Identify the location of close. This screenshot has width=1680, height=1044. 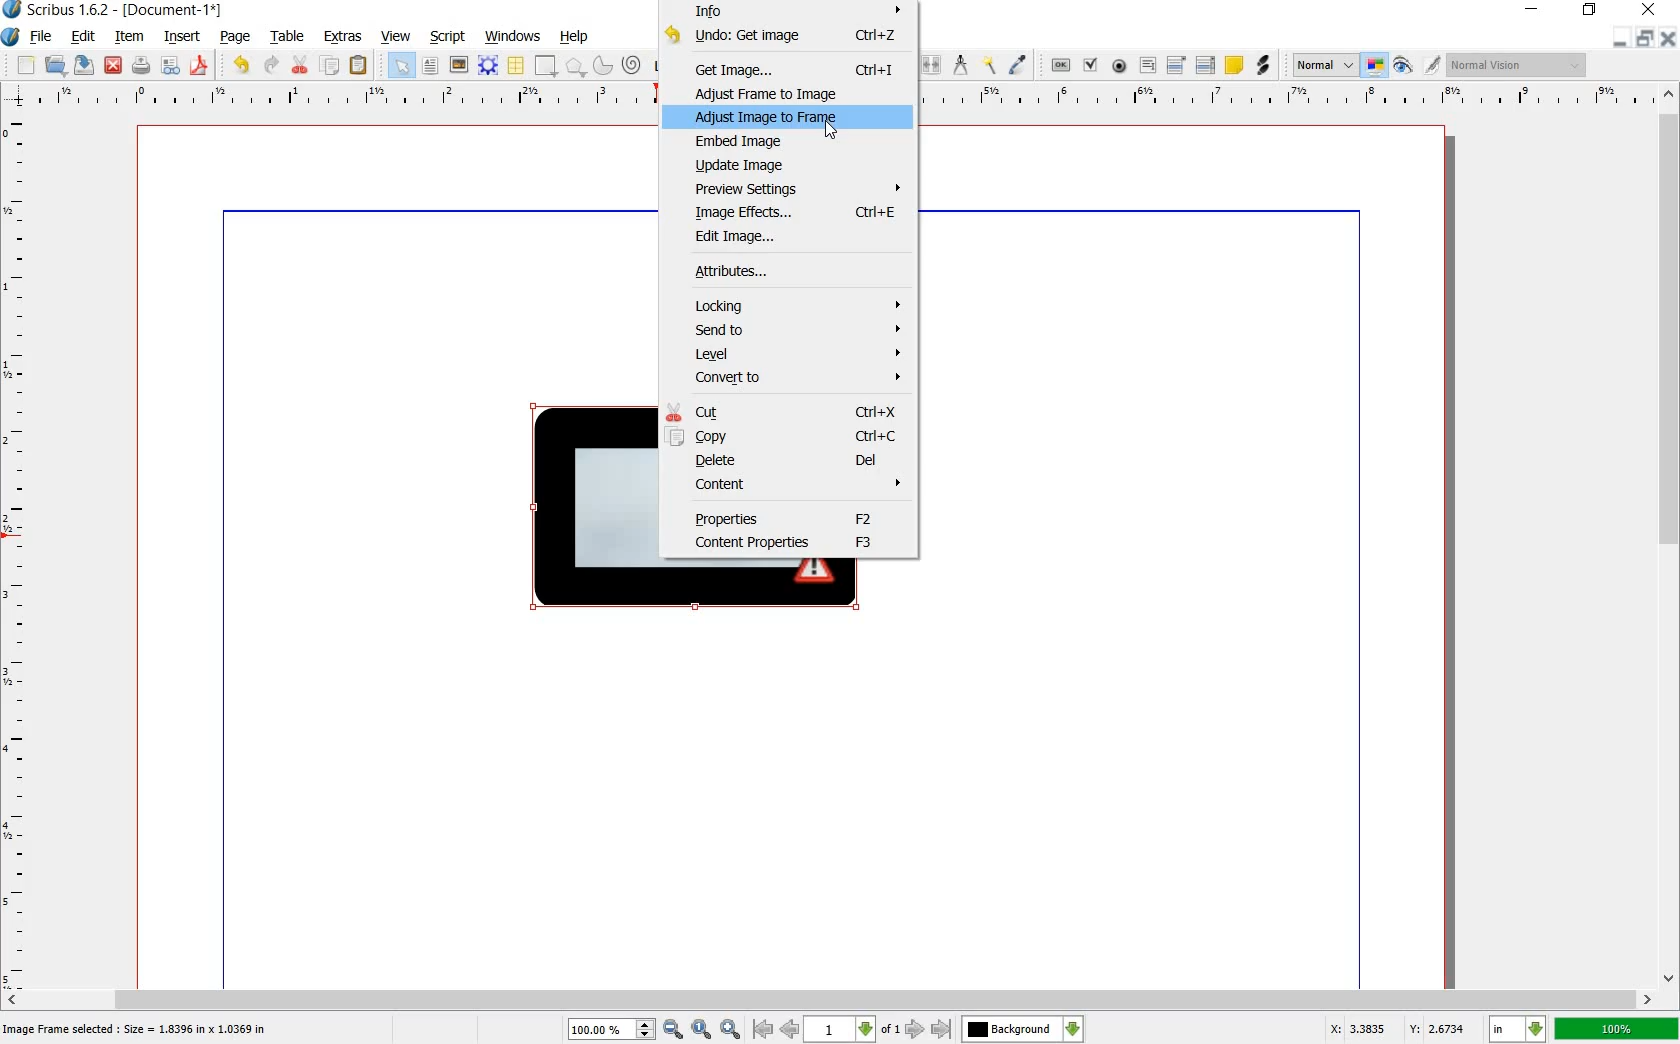
(1648, 10).